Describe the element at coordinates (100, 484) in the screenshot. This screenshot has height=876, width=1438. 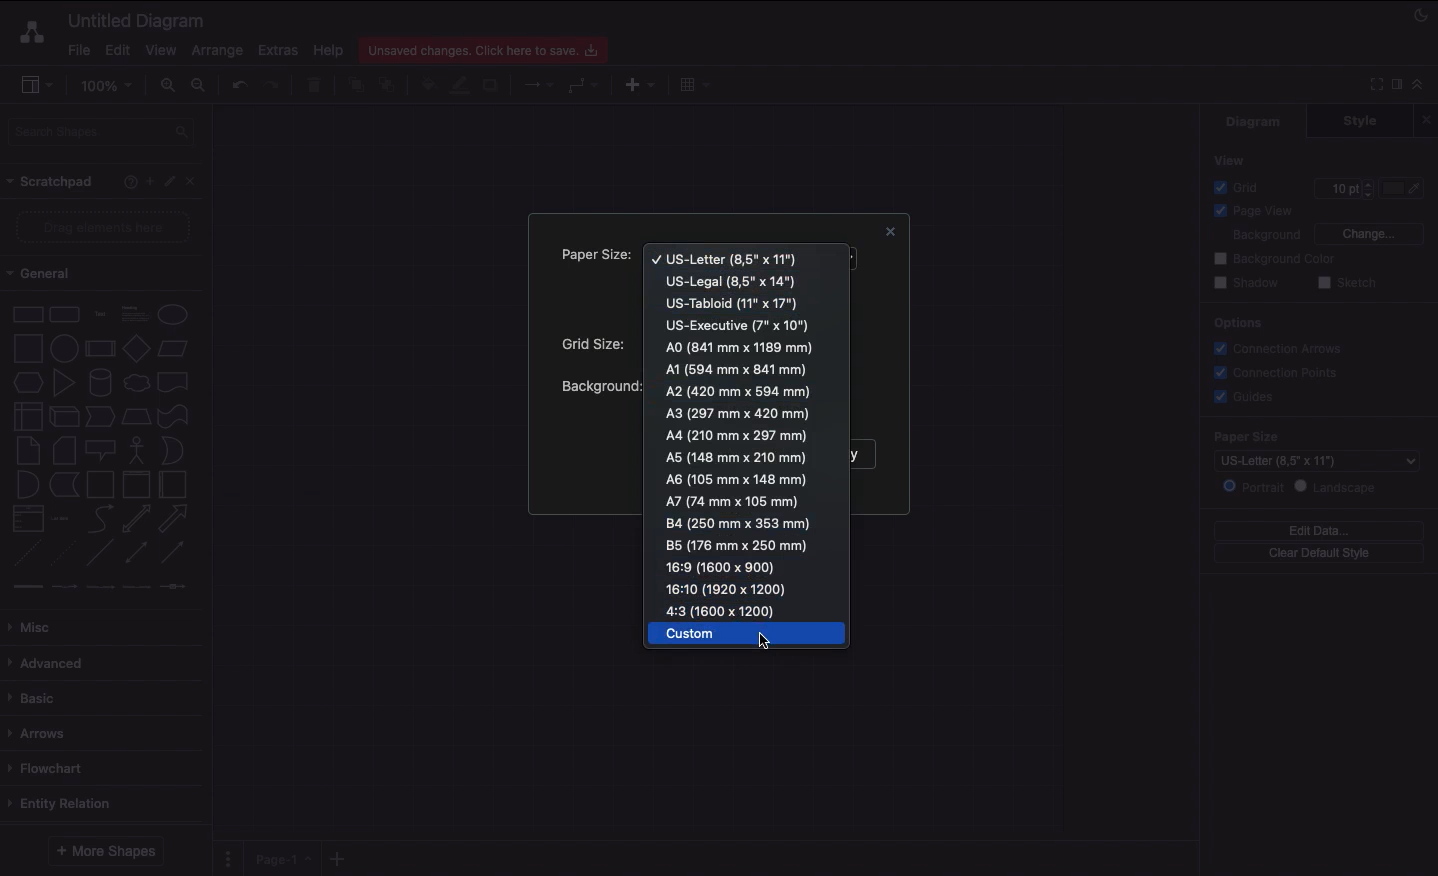
I see `Container` at that location.